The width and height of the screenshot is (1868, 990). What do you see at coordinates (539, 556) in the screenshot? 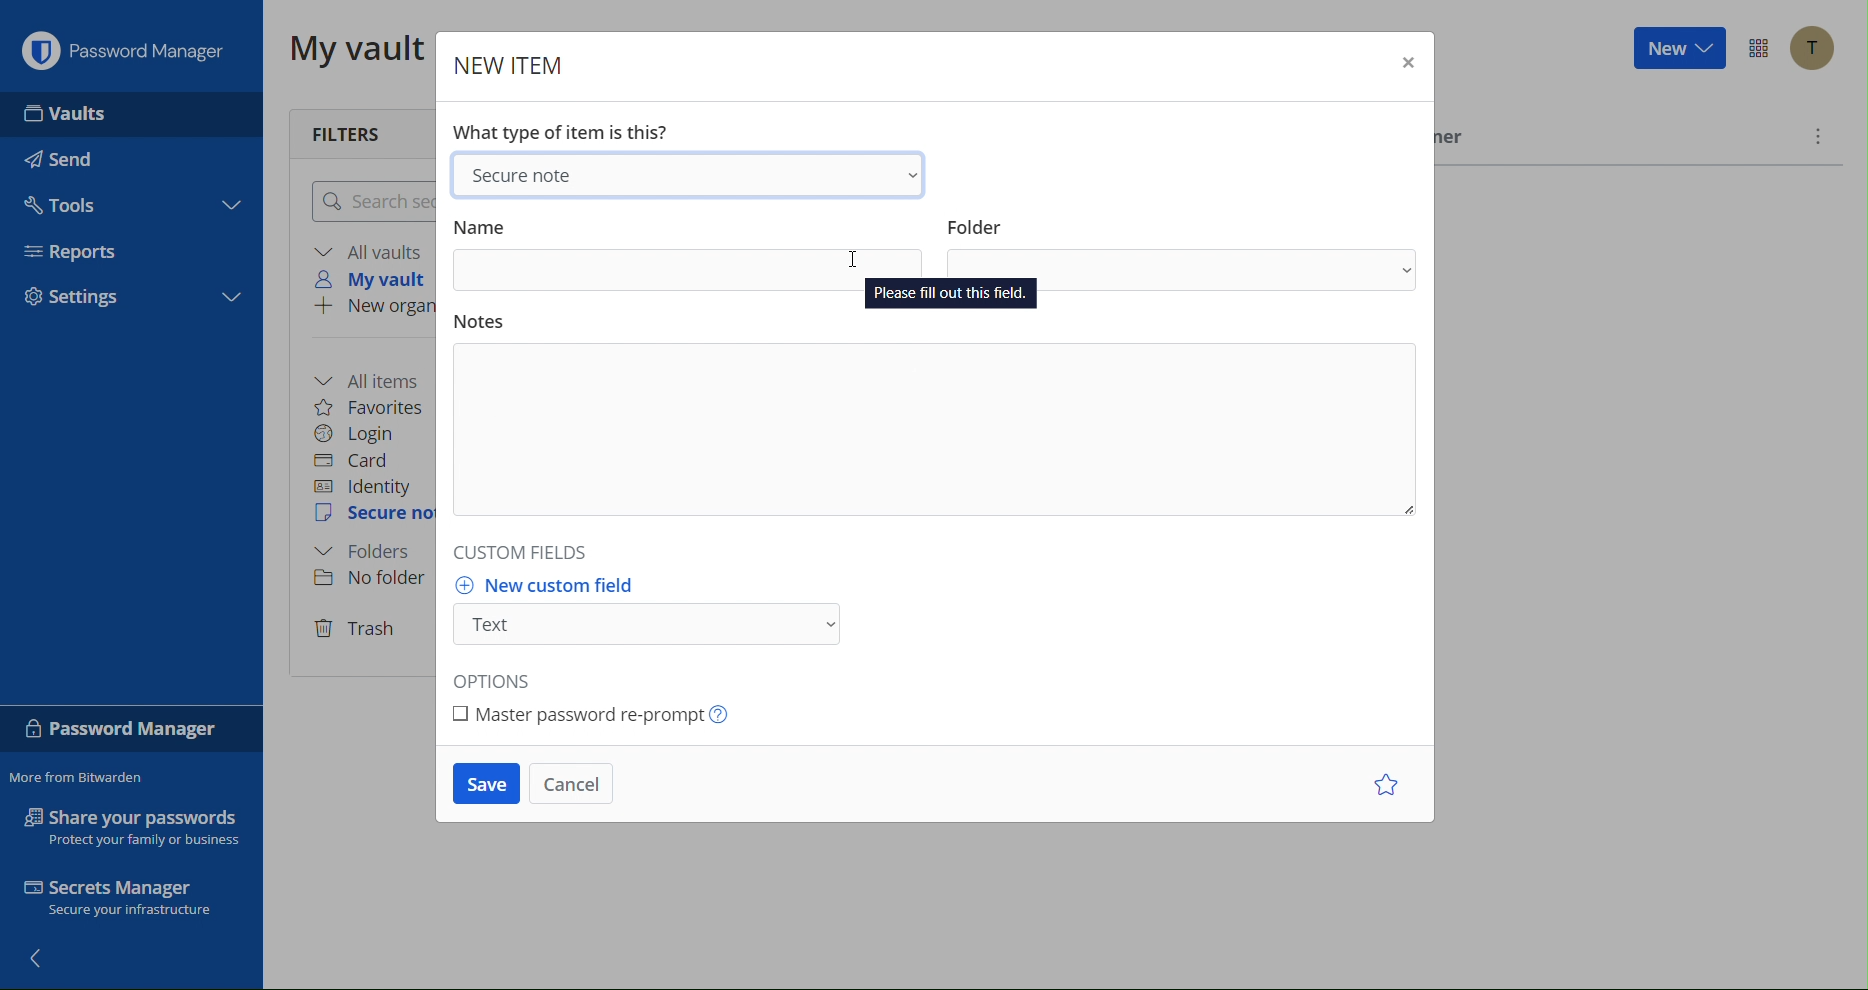
I see `Custom Fields` at bounding box center [539, 556].